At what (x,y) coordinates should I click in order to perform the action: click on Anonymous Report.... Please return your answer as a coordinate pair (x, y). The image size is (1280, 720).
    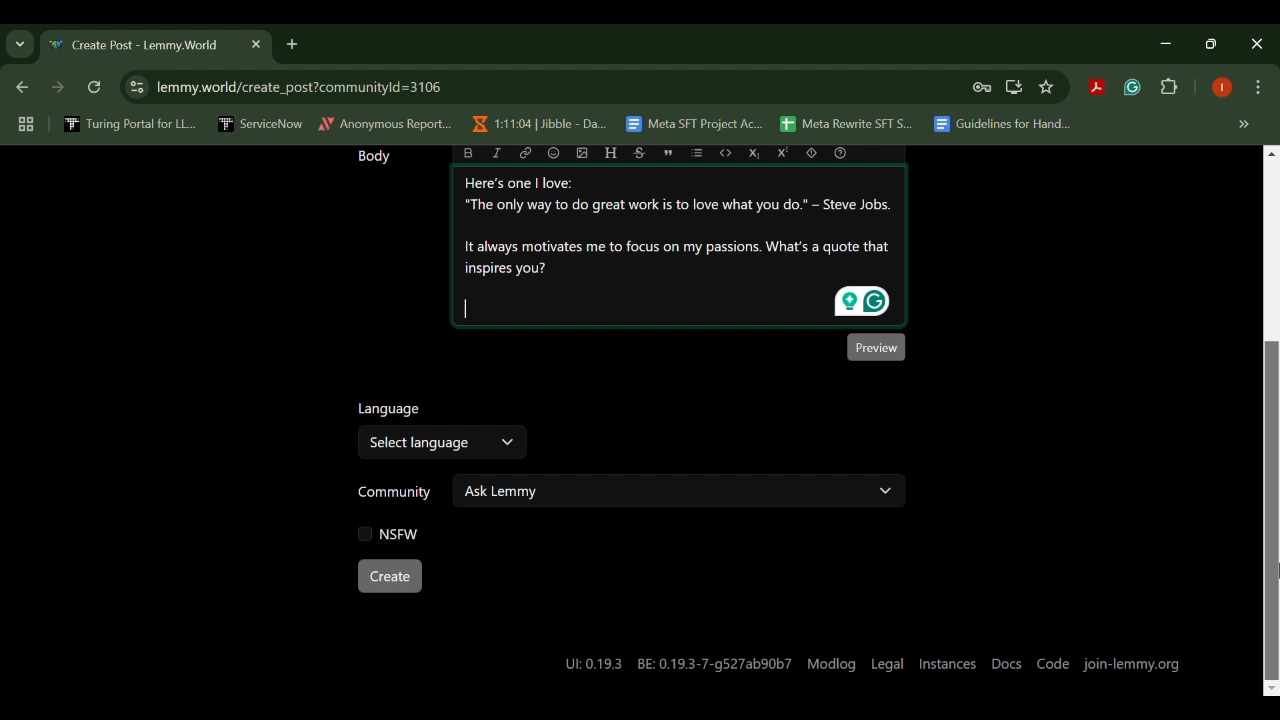
    Looking at the image, I should click on (386, 123).